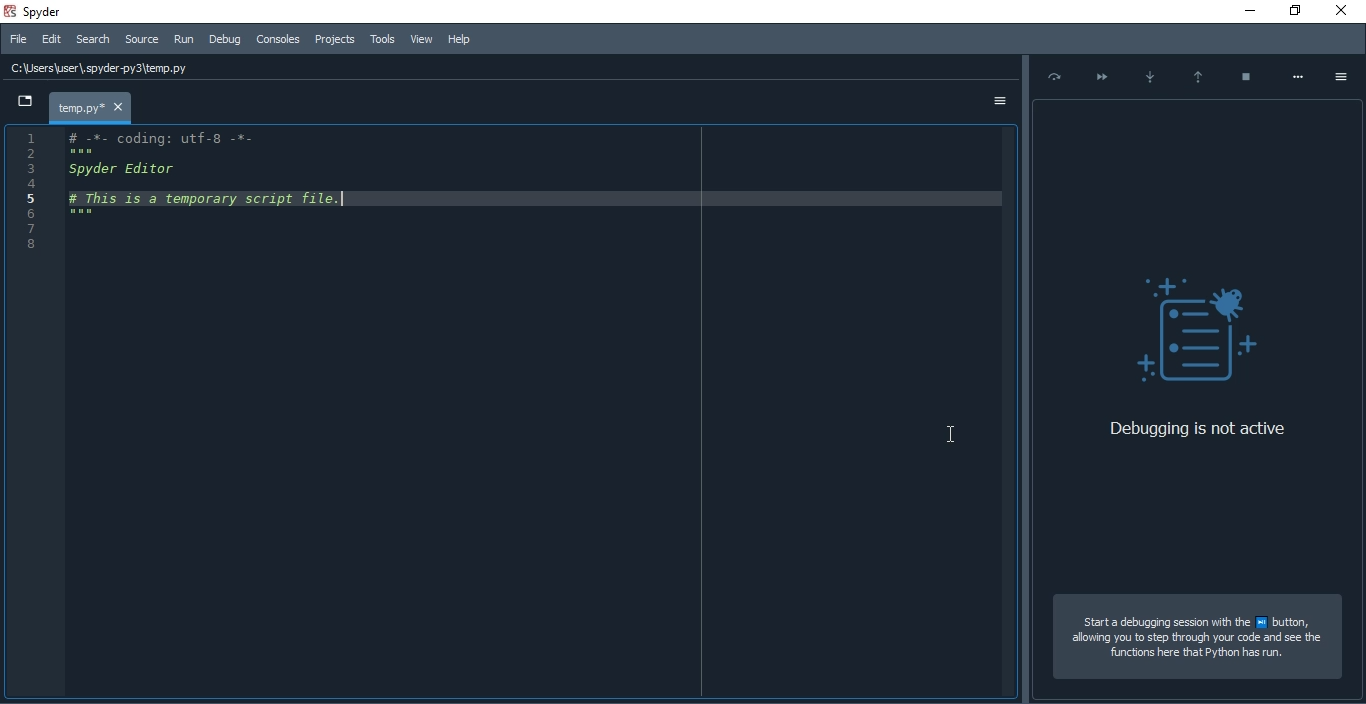  What do you see at coordinates (1051, 77) in the screenshot?
I see `Execute current line` at bounding box center [1051, 77].